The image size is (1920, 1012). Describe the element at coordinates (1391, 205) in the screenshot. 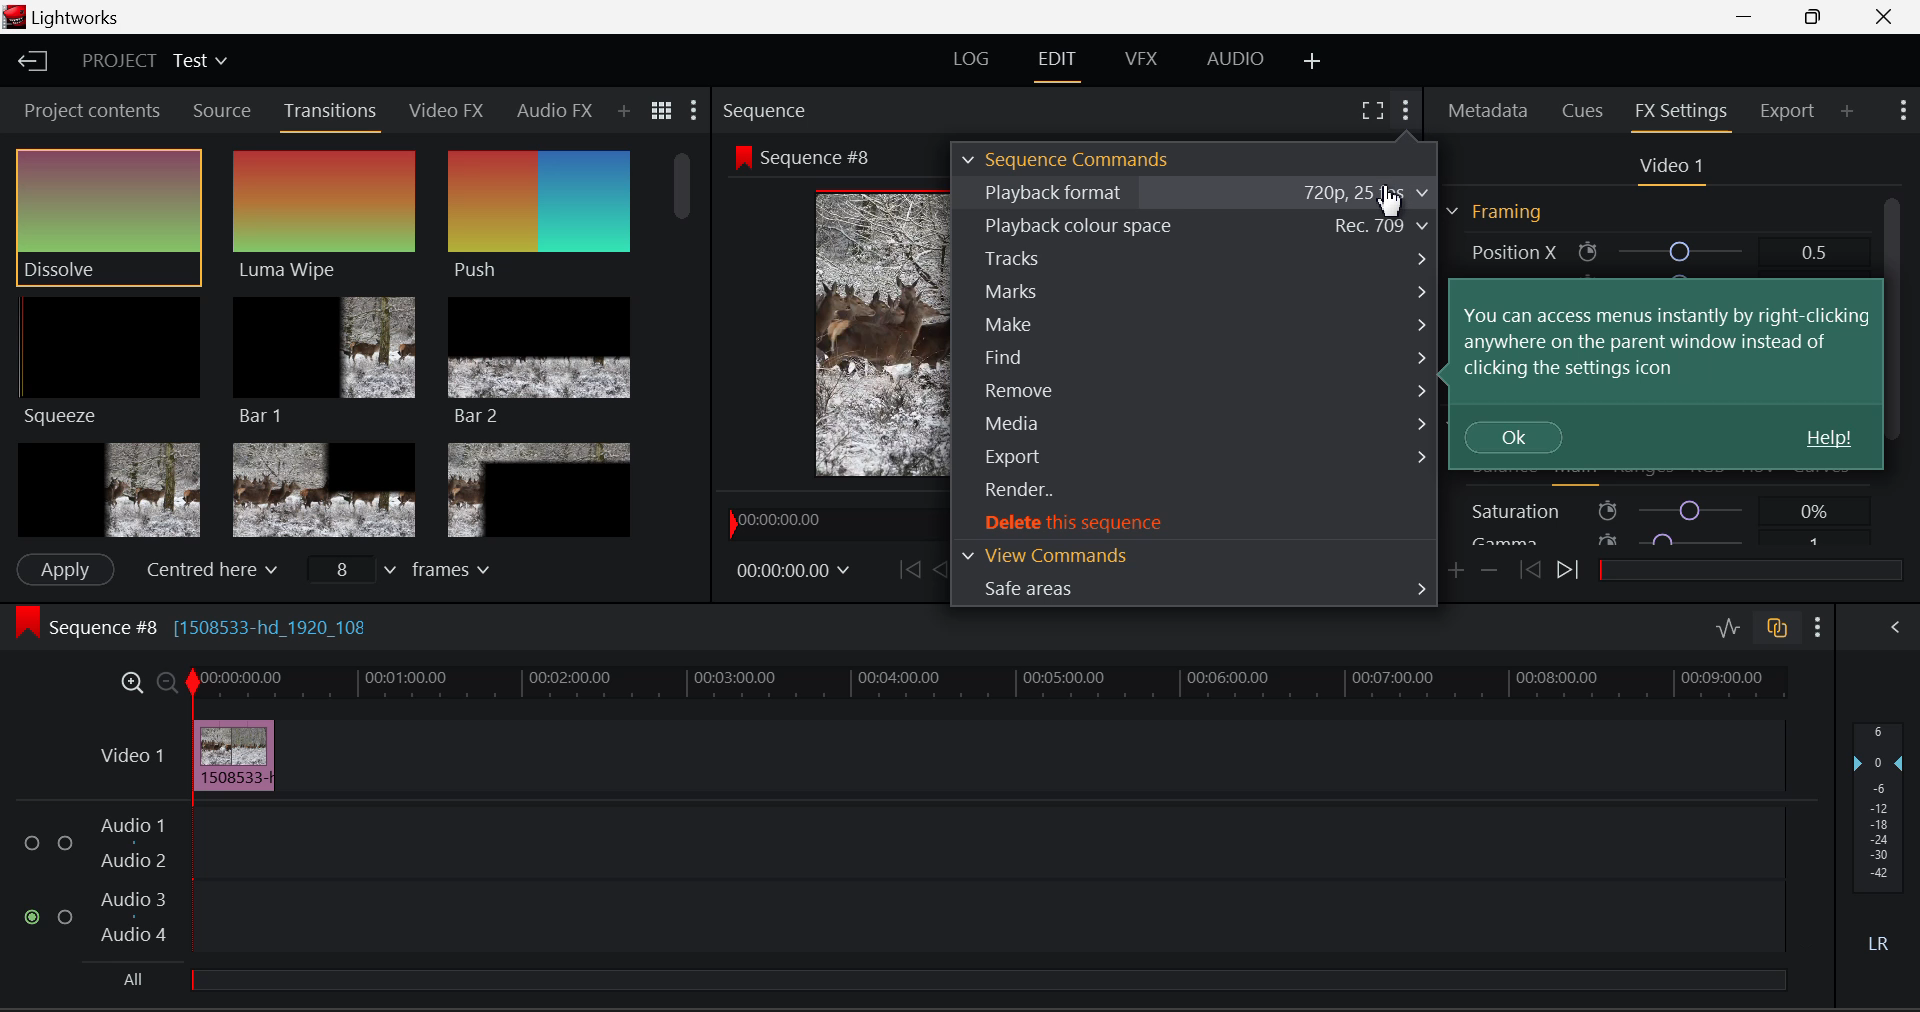

I see `Cursor` at that location.